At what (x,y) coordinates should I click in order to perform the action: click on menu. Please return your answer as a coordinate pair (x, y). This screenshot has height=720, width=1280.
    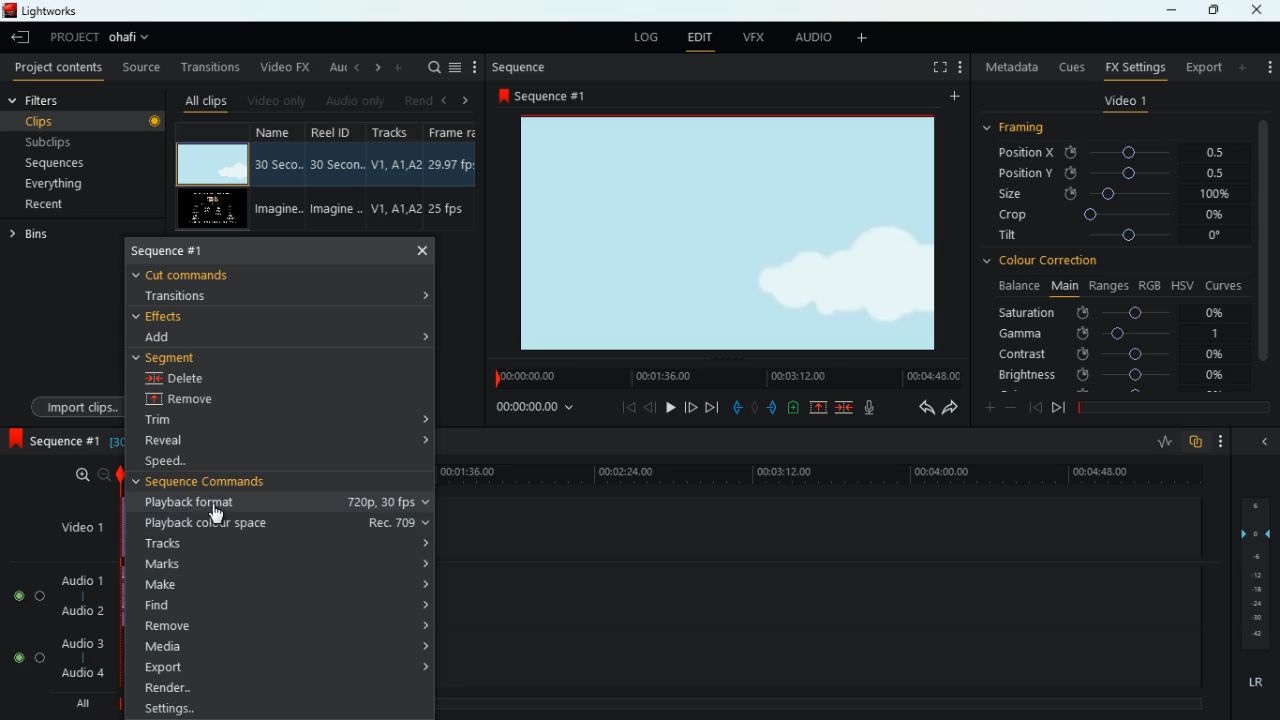
    Looking at the image, I should click on (455, 67).